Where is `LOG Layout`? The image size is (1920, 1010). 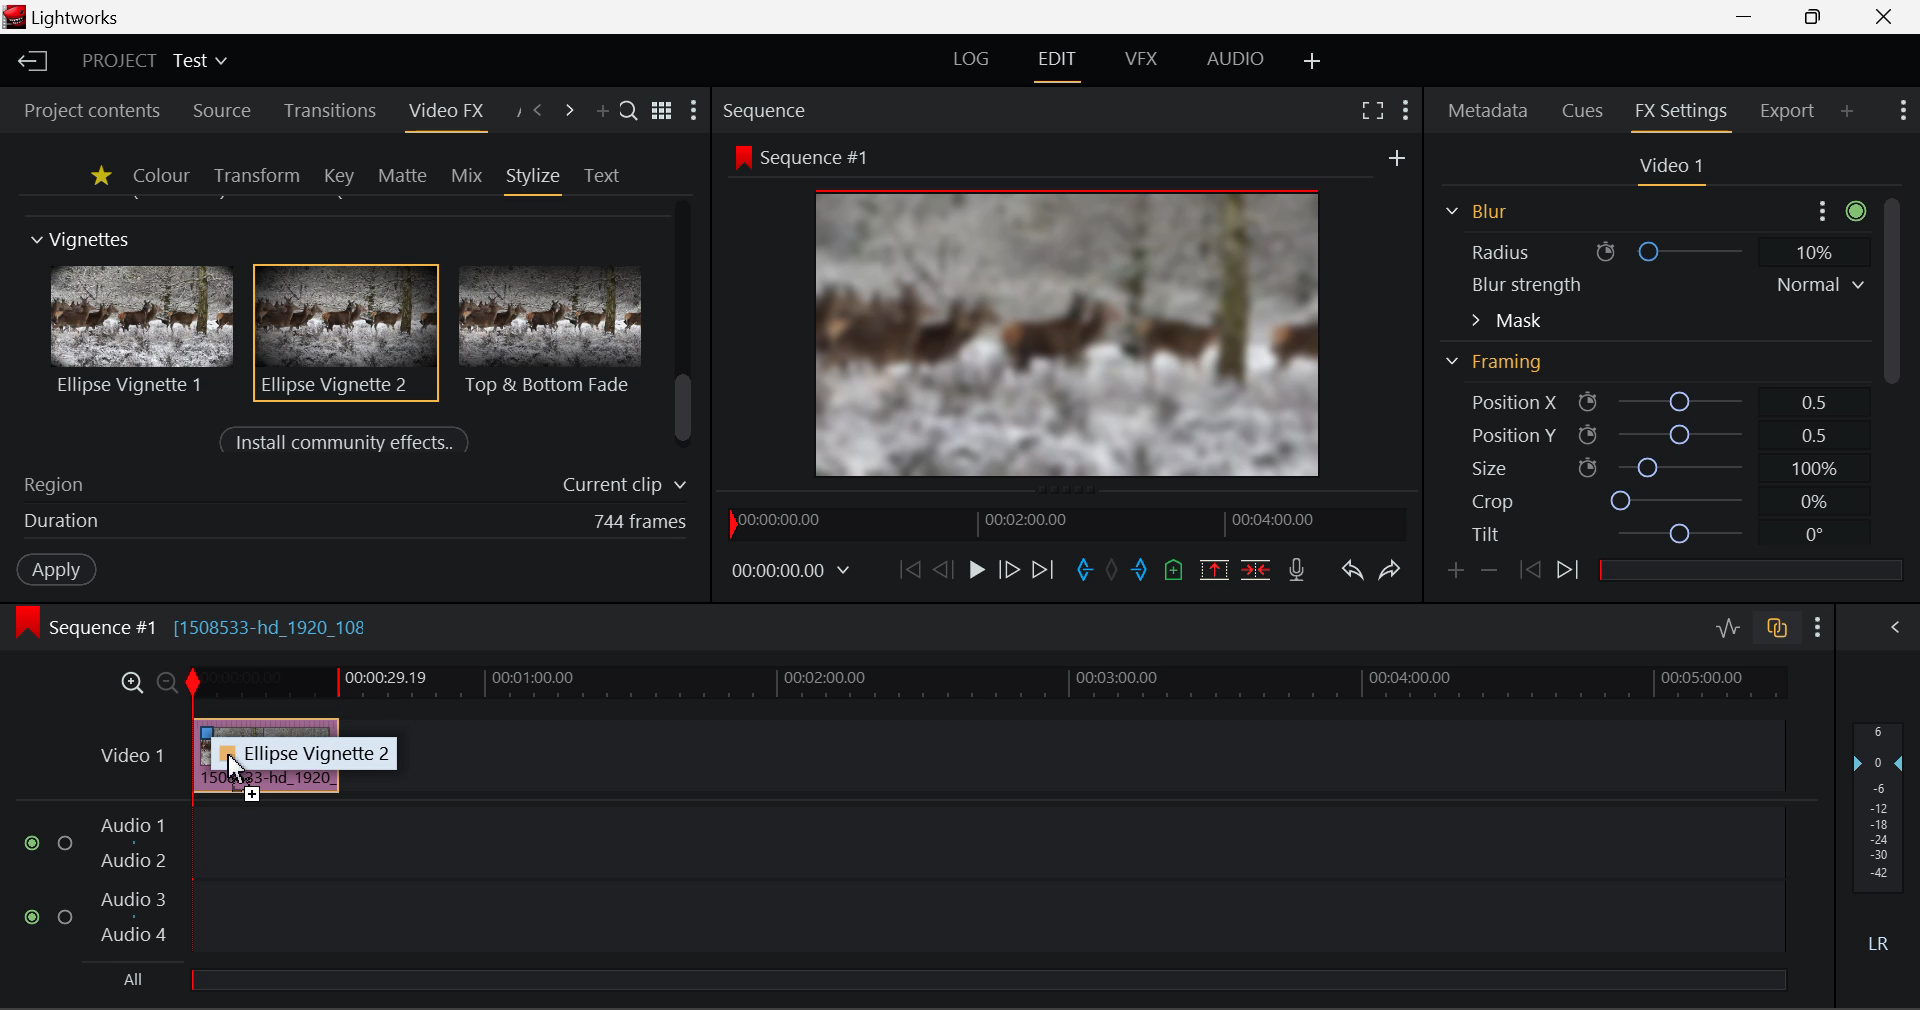
LOG Layout is located at coordinates (978, 61).